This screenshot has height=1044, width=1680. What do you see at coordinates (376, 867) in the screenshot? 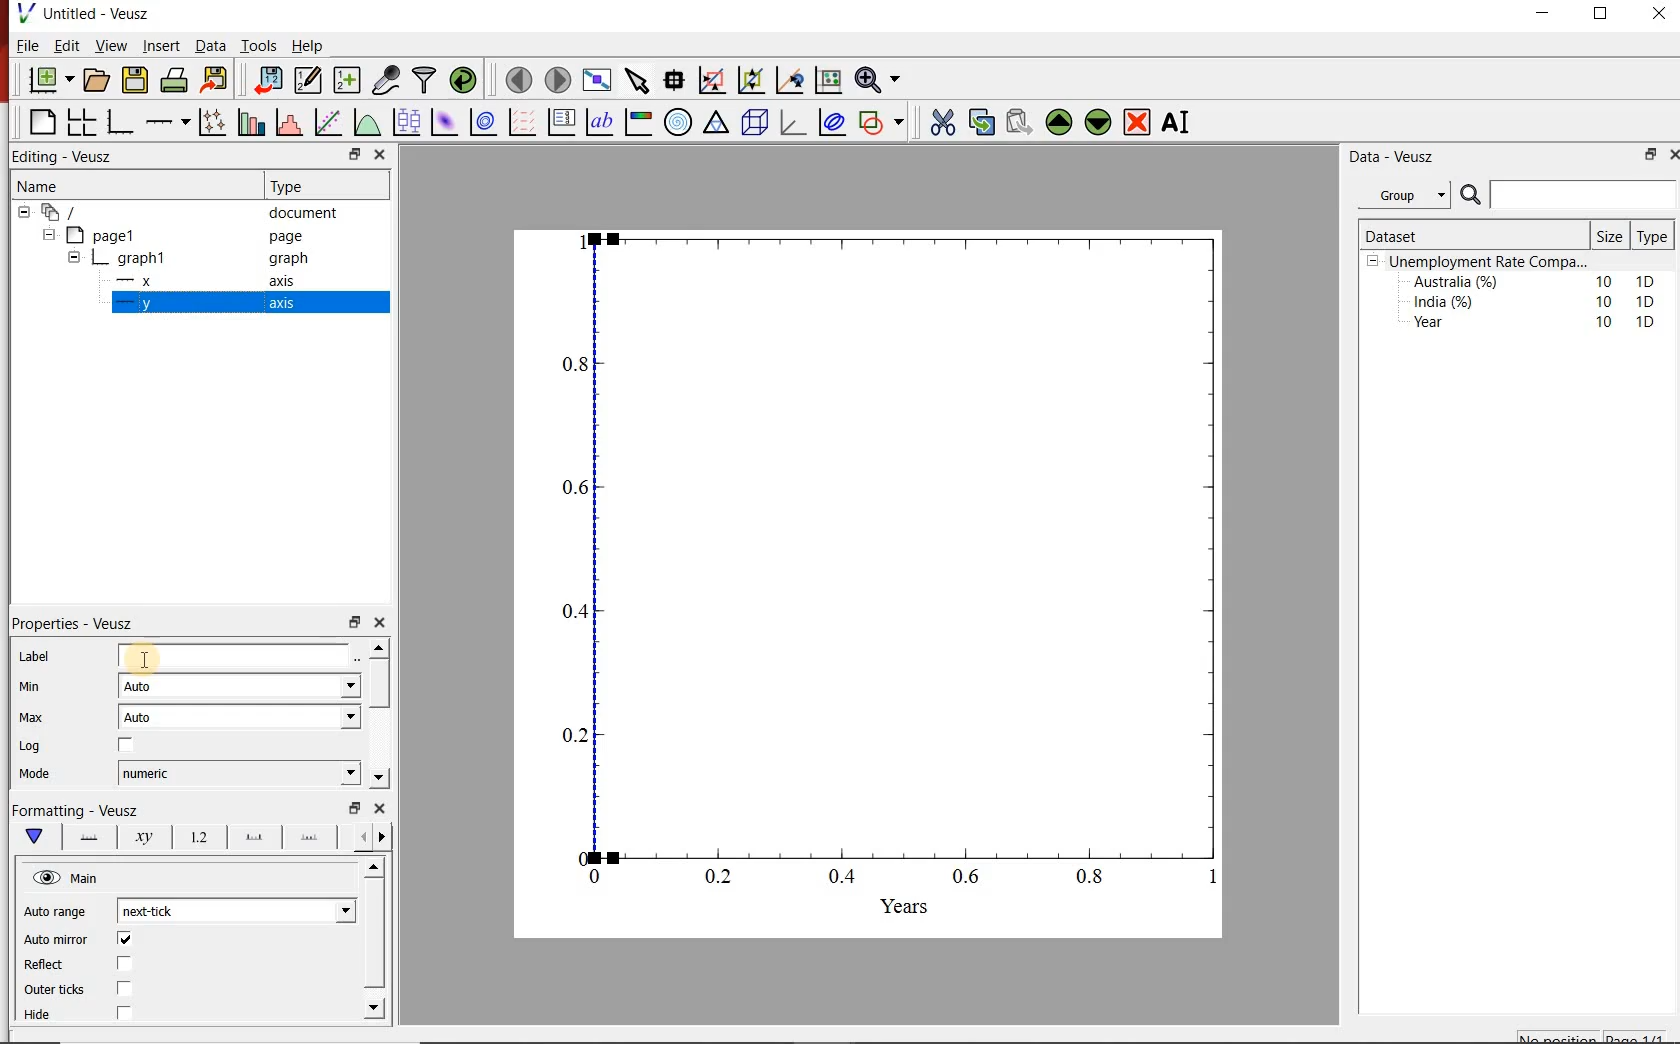
I see `move up` at bounding box center [376, 867].